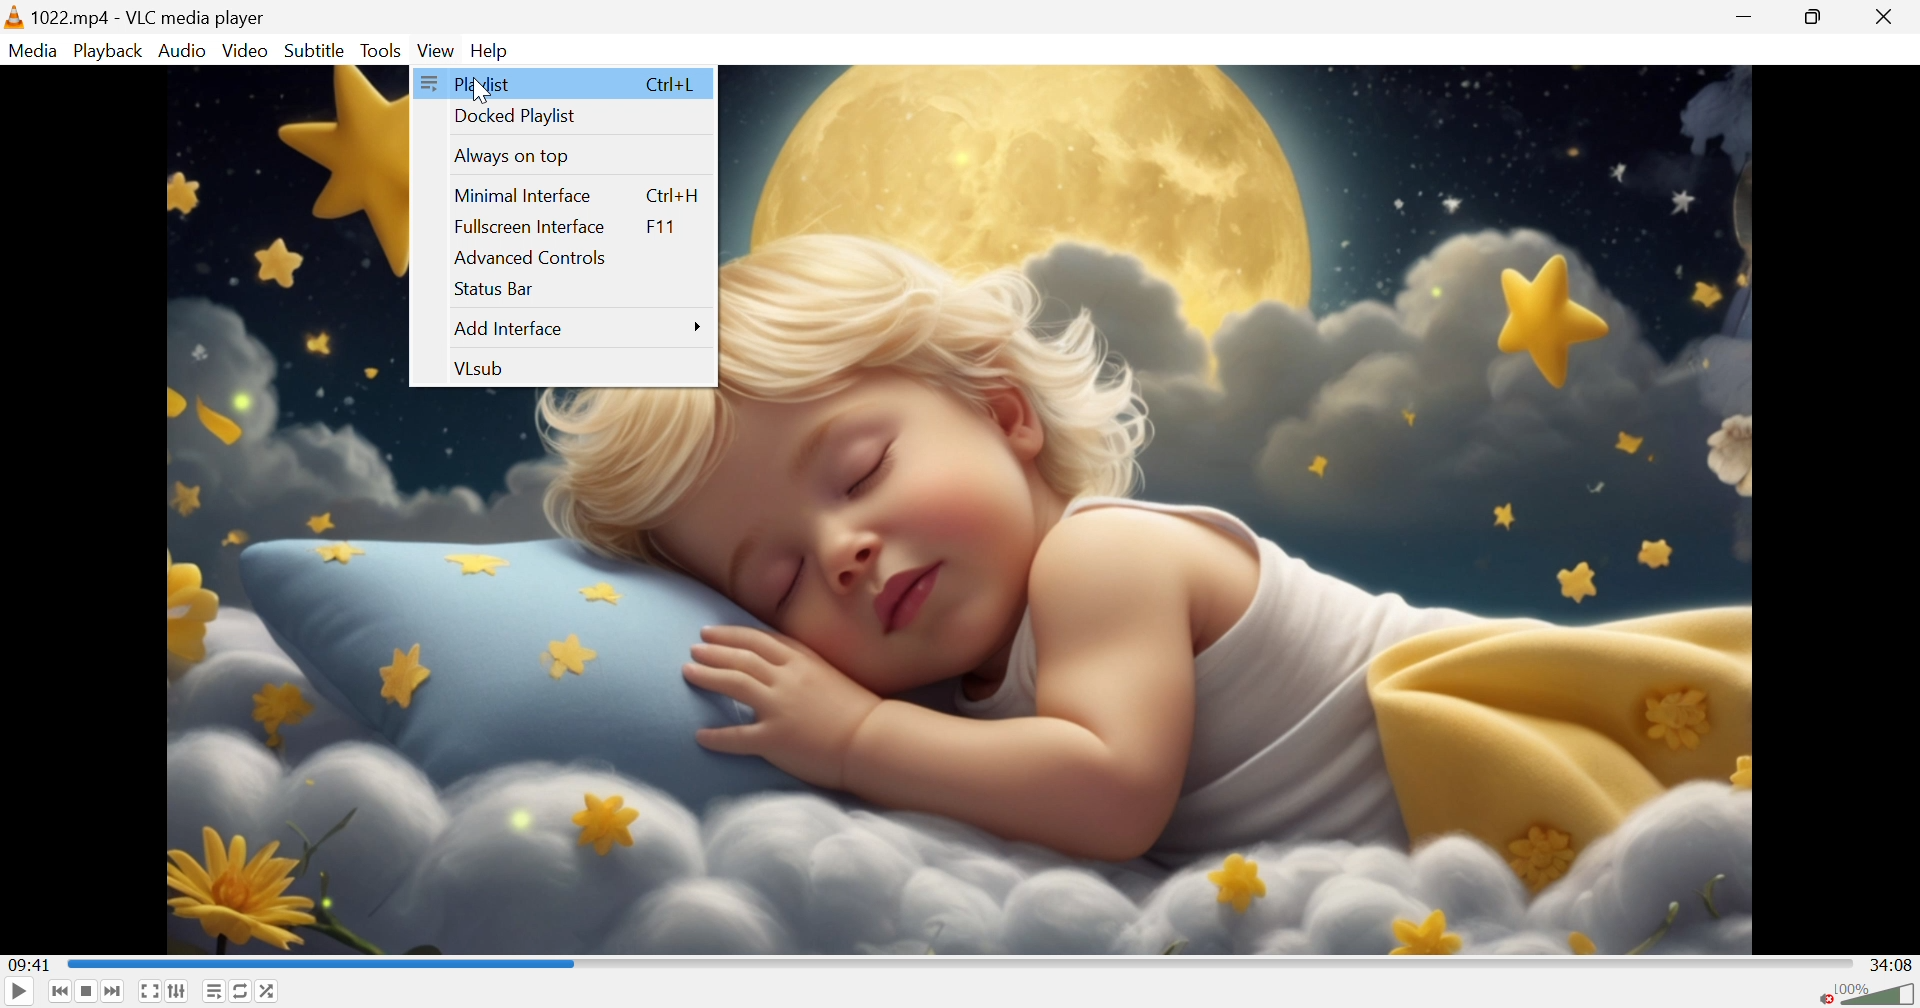 This screenshot has width=1920, height=1008. Describe the element at coordinates (576, 329) in the screenshot. I see `Add Interface` at that location.